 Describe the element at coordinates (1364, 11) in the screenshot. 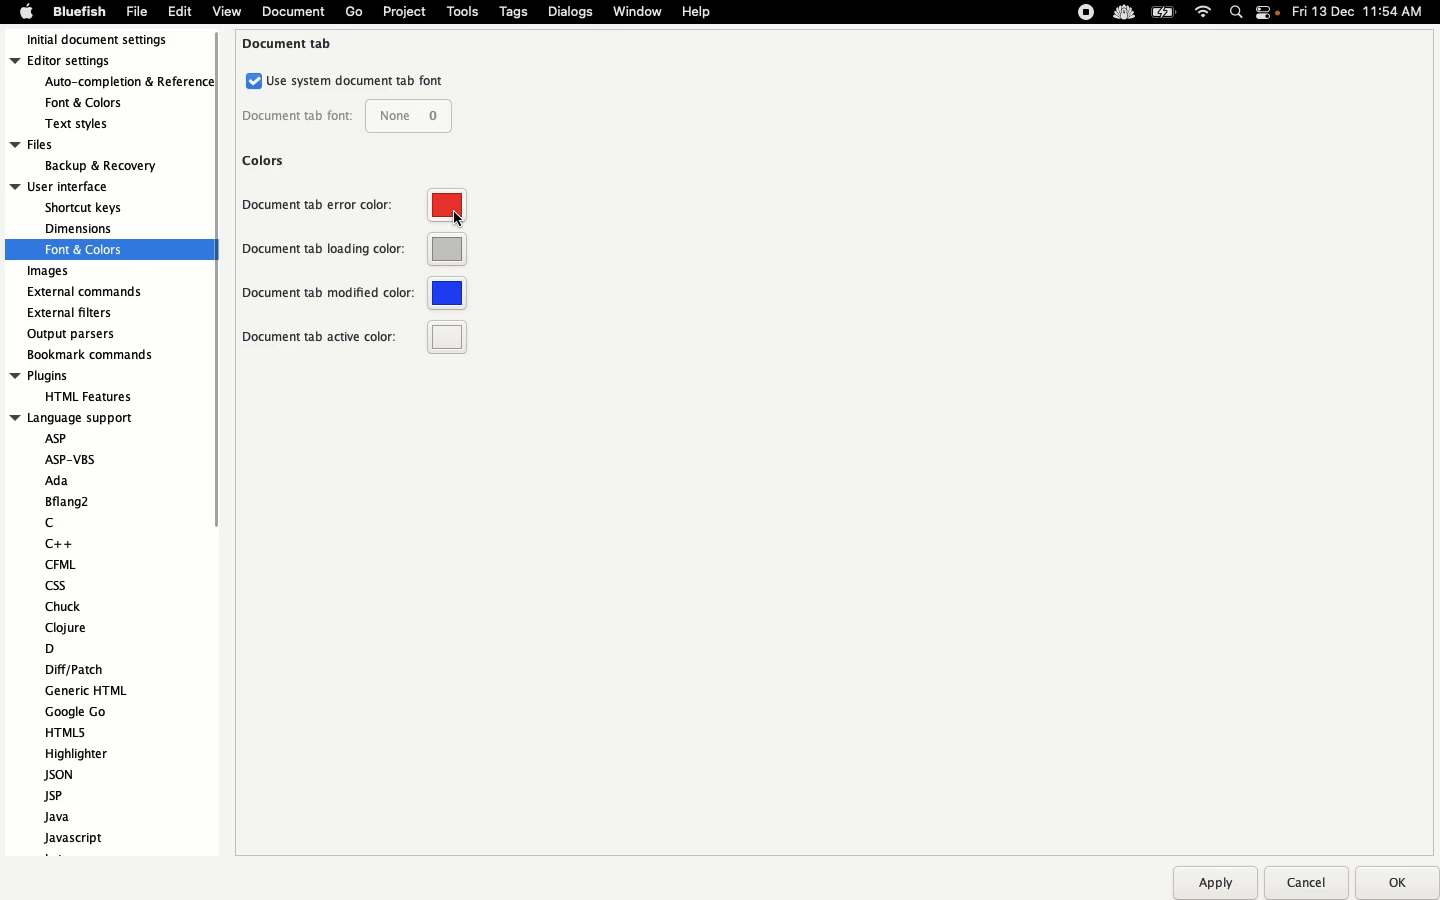

I see `Date time` at that location.